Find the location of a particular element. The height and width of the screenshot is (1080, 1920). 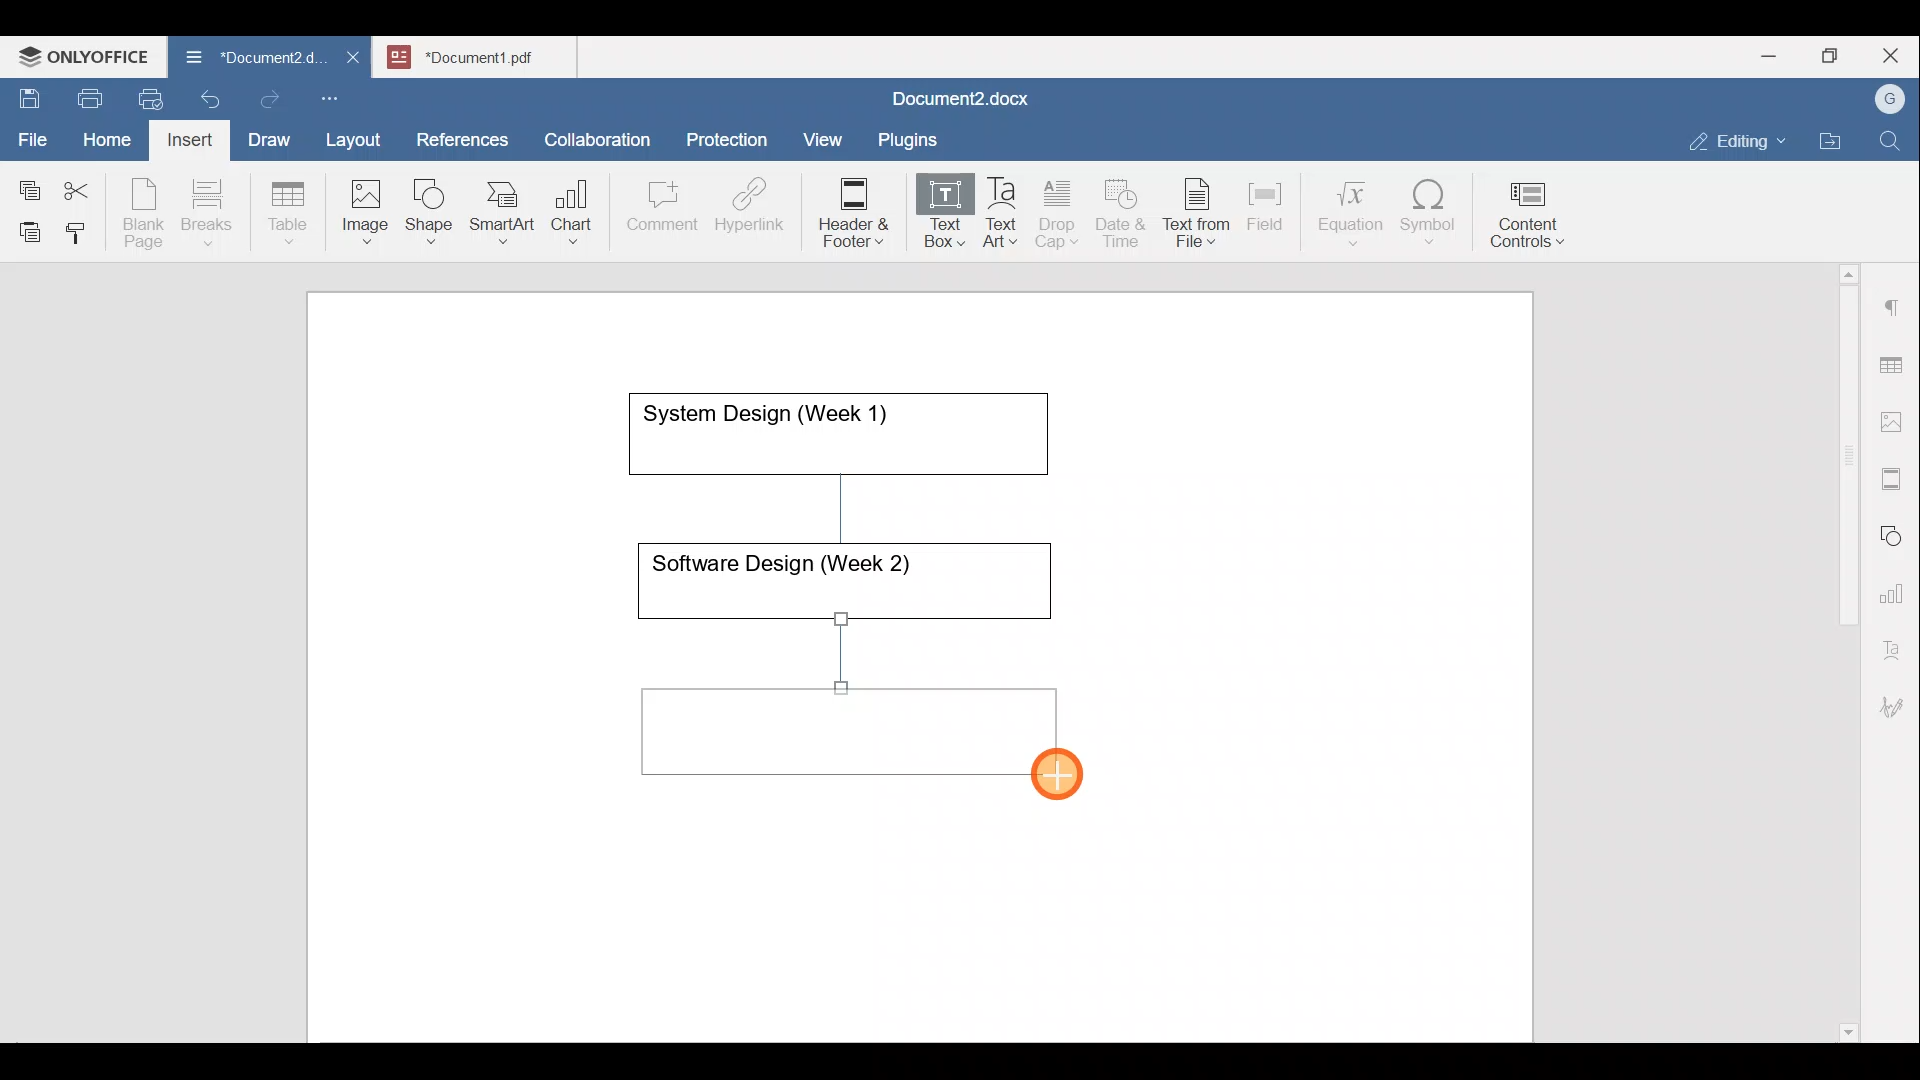

Plugins is located at coordinates (914, 137).